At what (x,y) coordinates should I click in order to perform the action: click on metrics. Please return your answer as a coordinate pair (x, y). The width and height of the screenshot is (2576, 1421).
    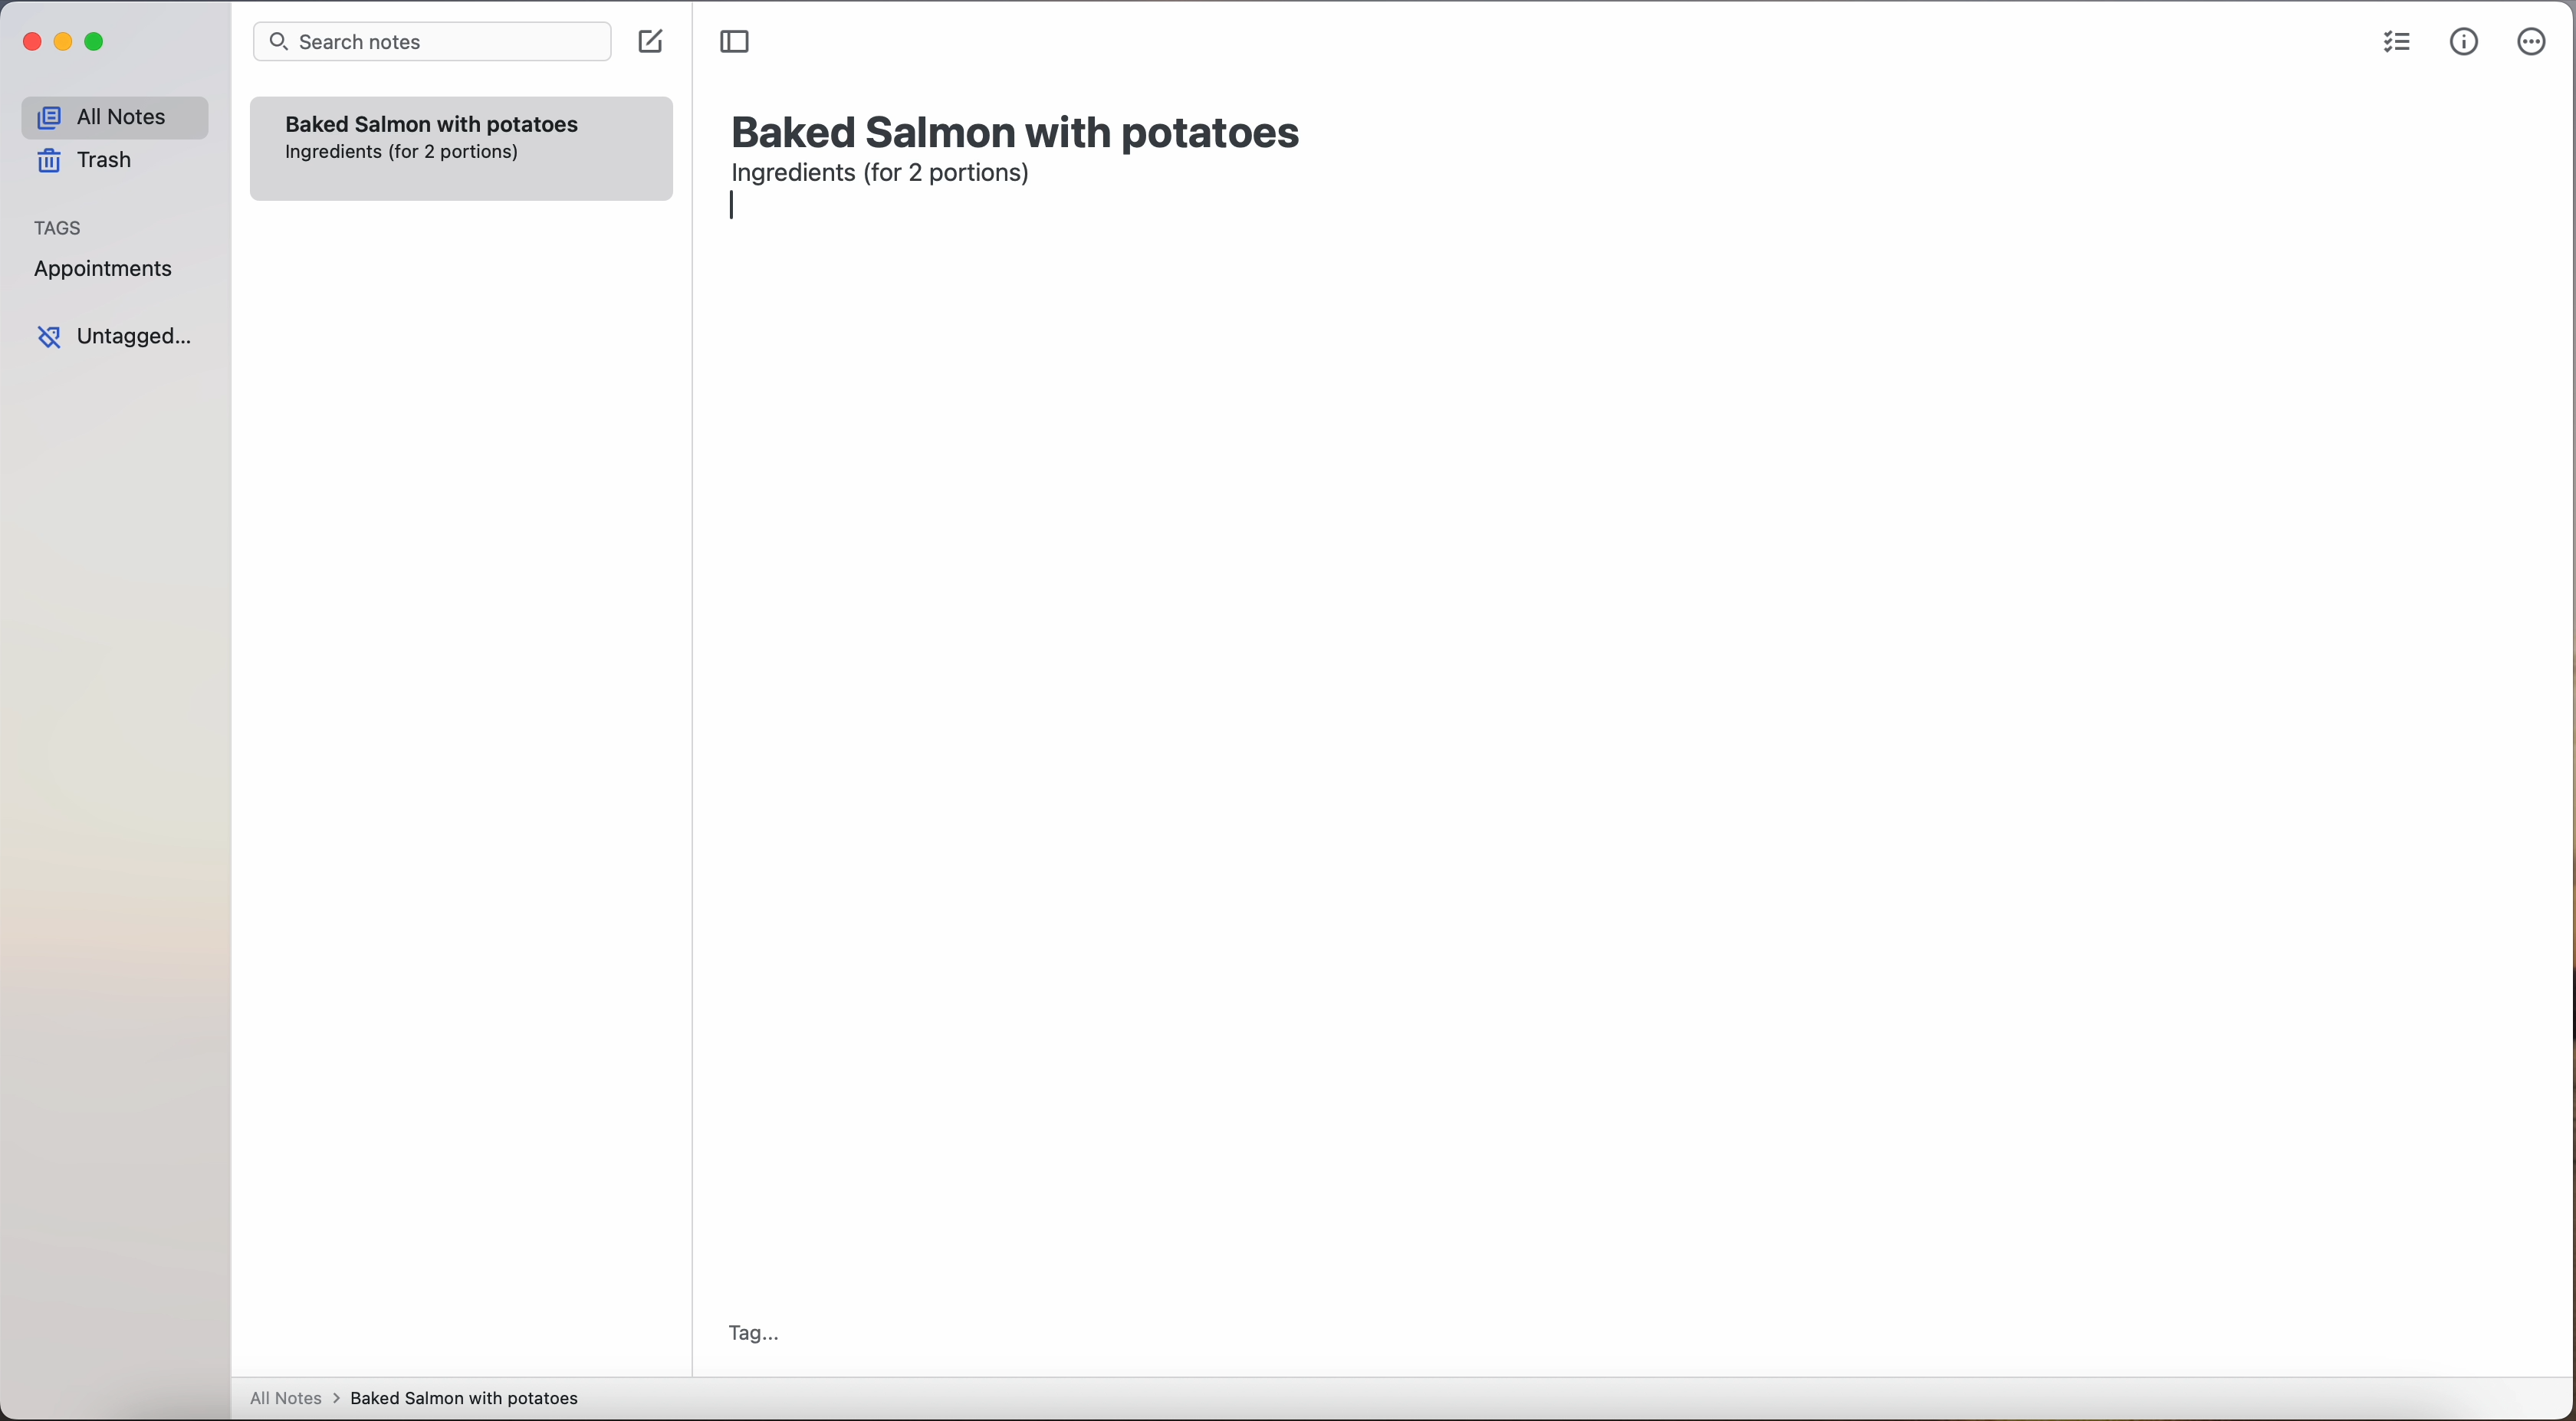
    Looking at the image, I should click on (2463, 42).